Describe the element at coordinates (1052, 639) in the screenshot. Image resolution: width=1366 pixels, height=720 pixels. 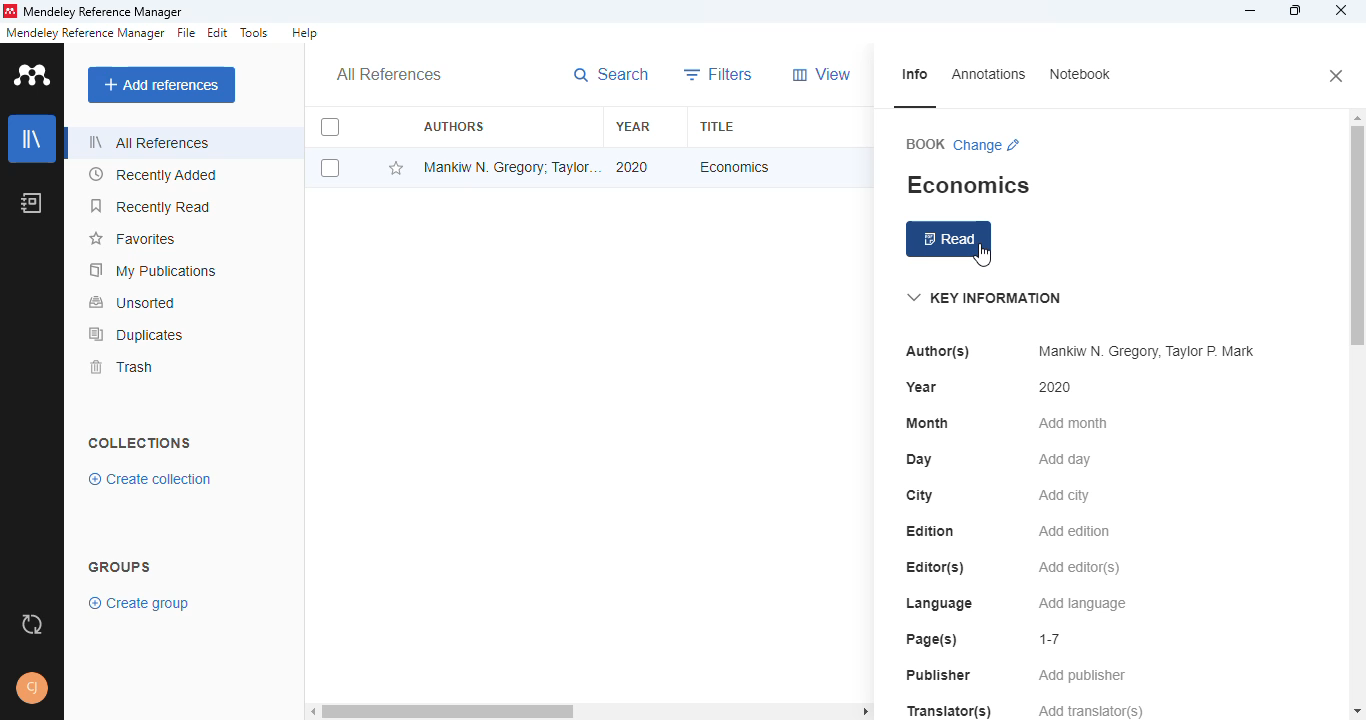
I see `1-7` at that location.